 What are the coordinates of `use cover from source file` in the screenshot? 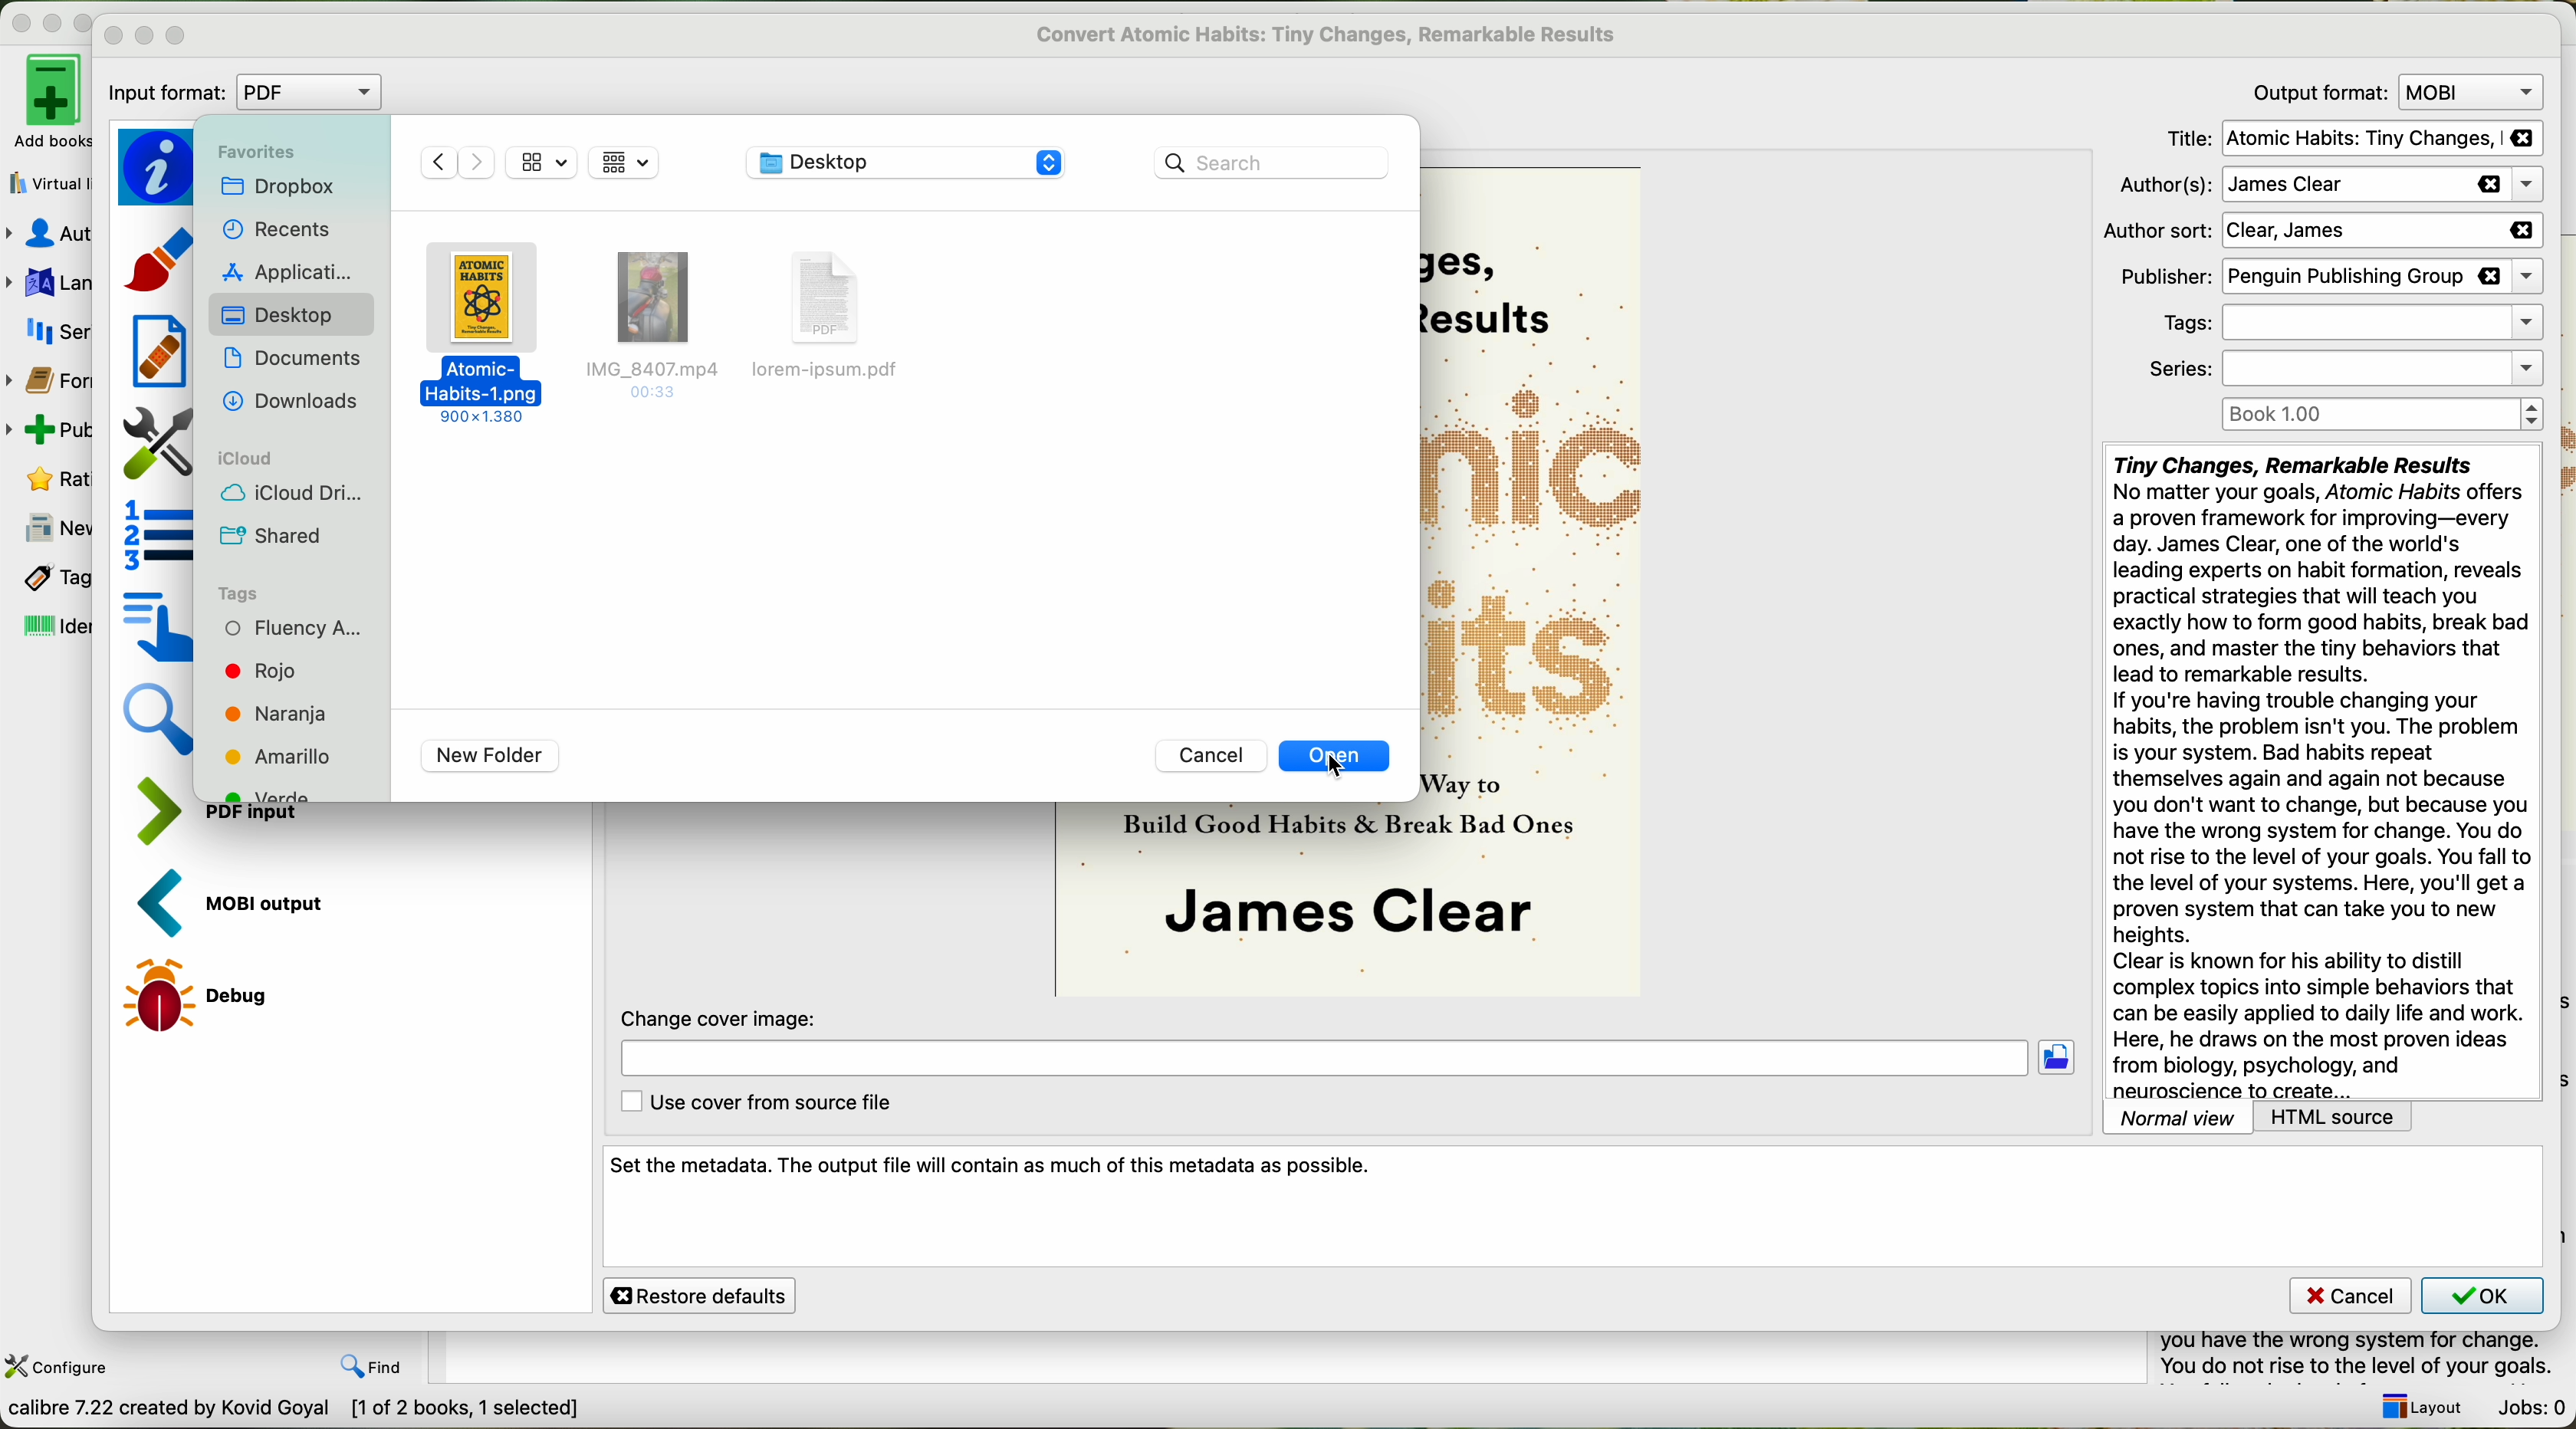 It's located at (753, 1103).